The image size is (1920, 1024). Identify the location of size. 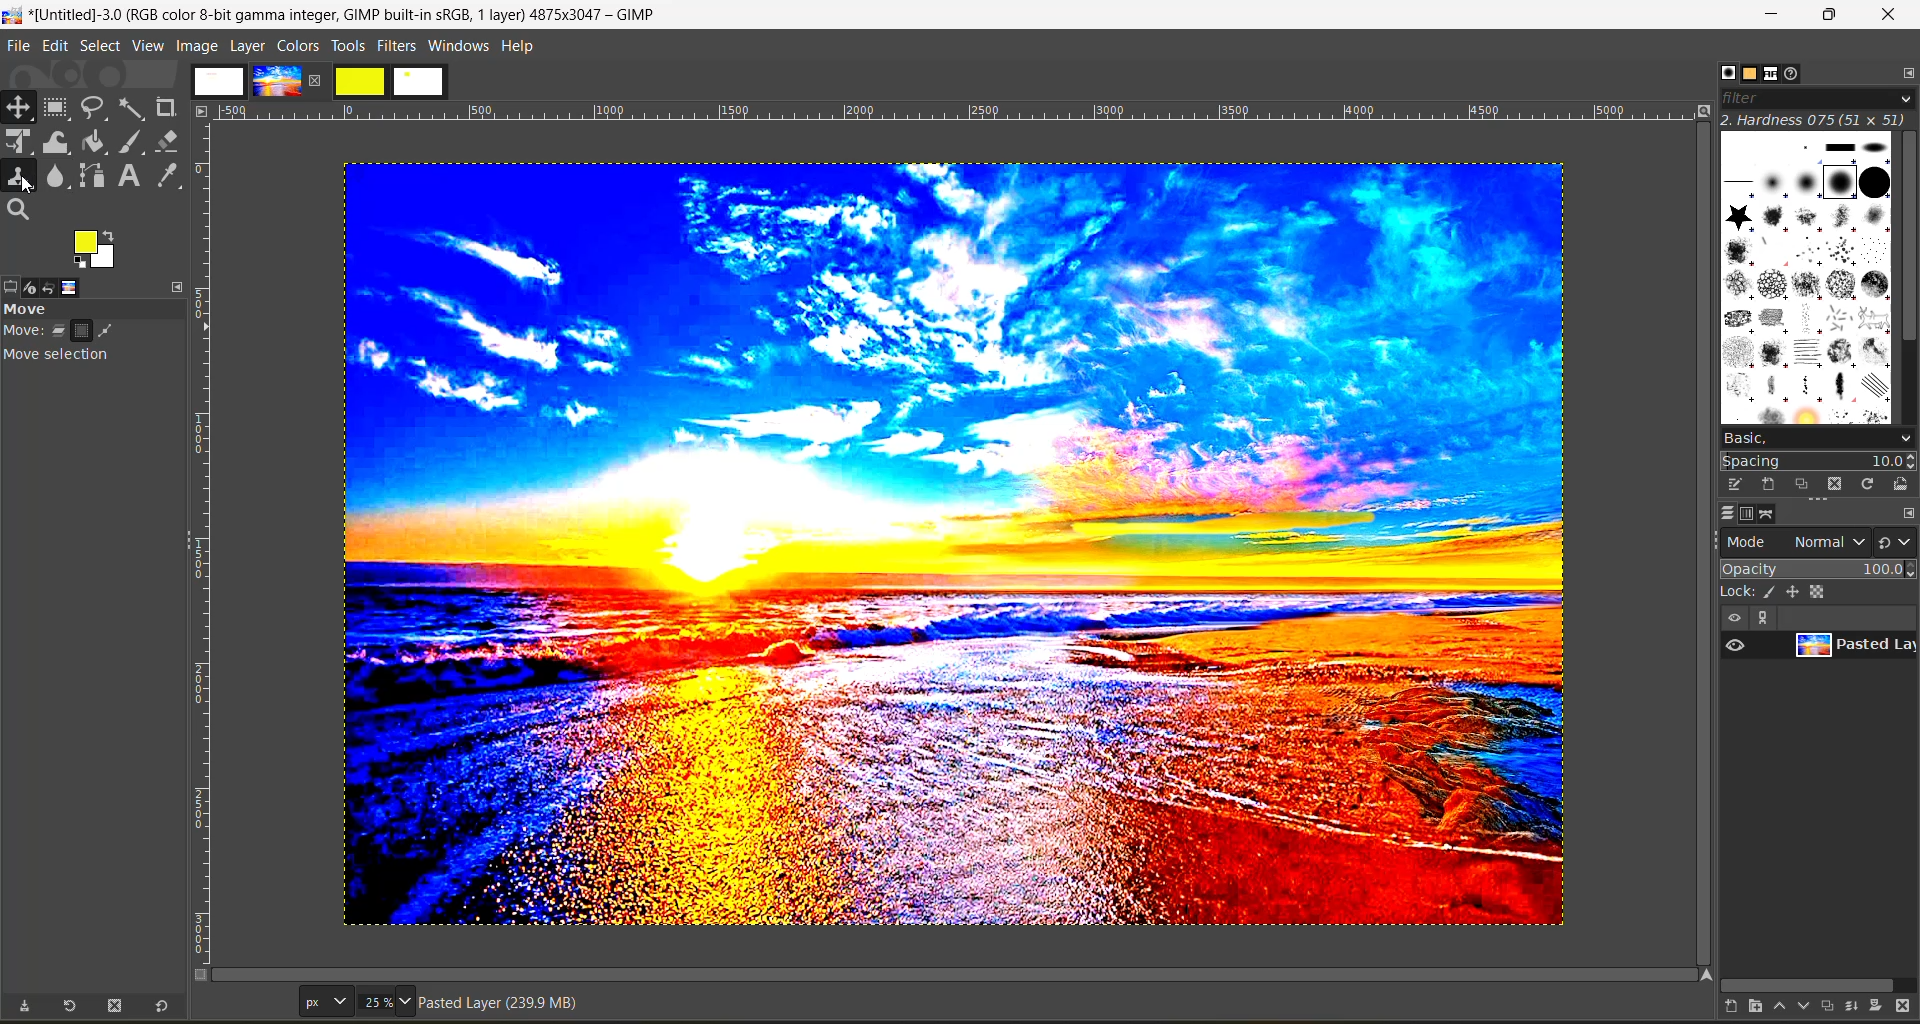
(385, 1001).